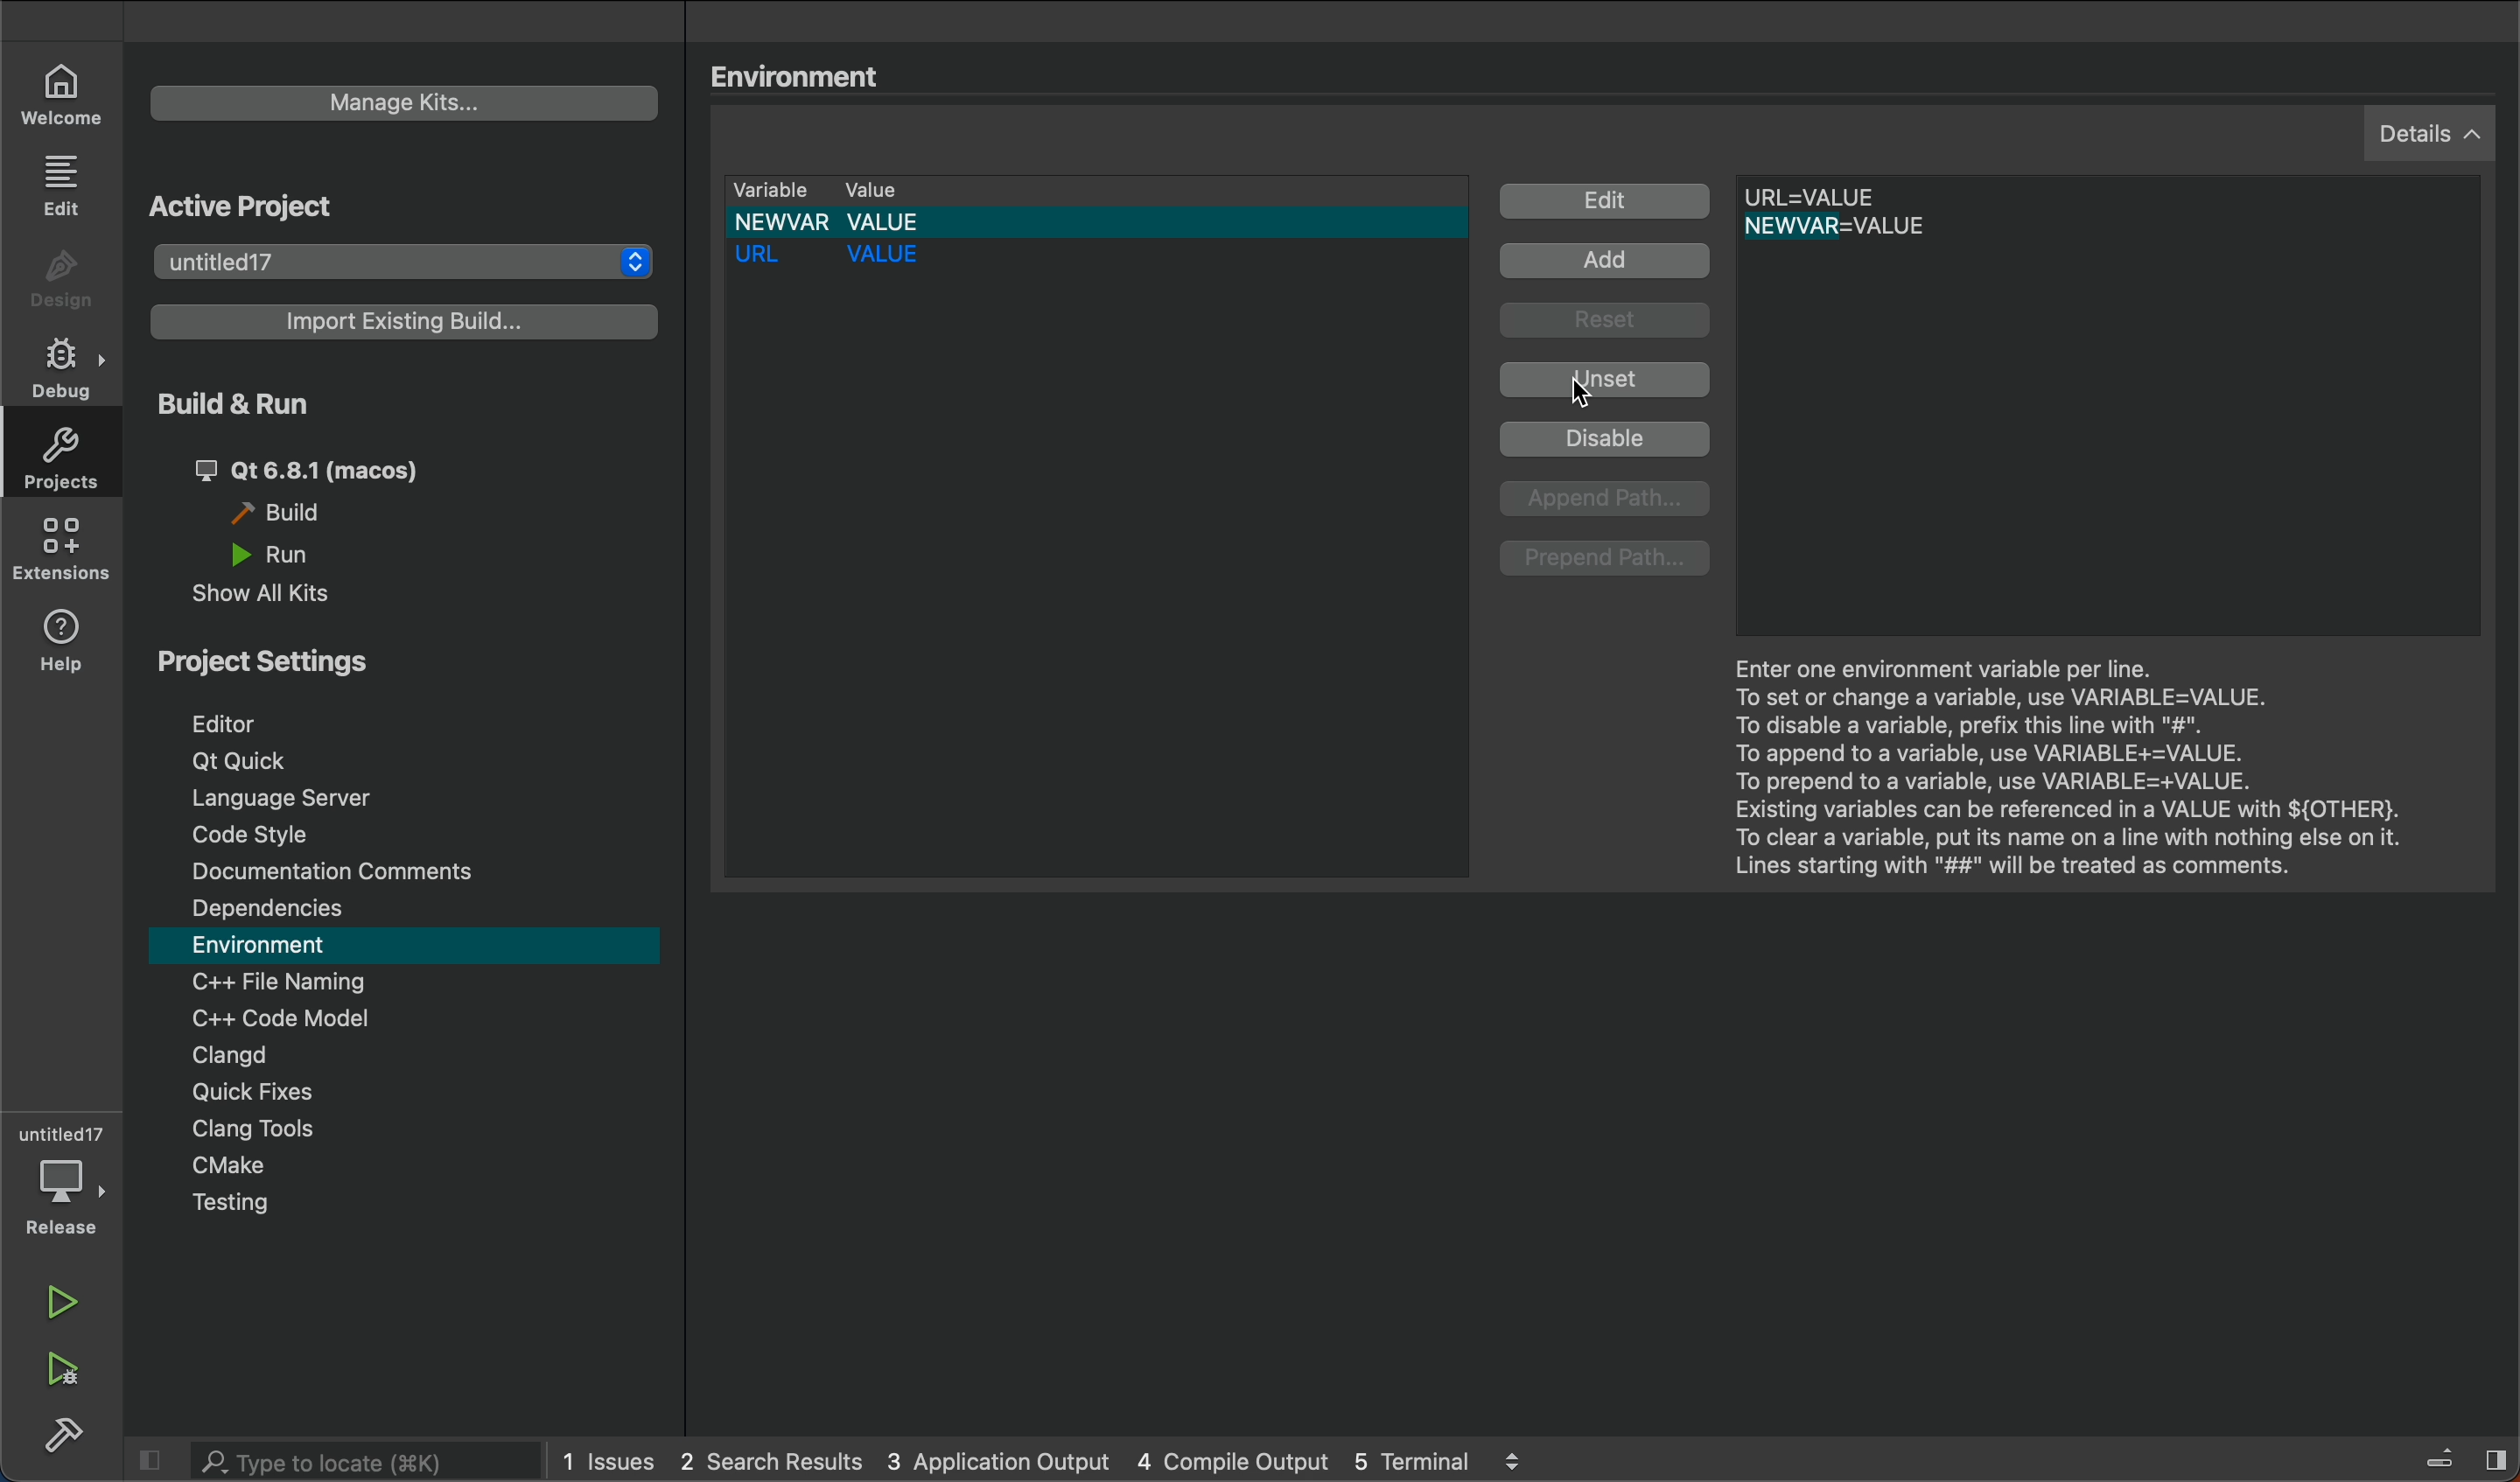 Image resolution: width=2520 pixels, height=1482 pixels. What do you see at coordinates (250, 762) in the screenshot?
I see `qt quick` at bounding box center [250, 762].